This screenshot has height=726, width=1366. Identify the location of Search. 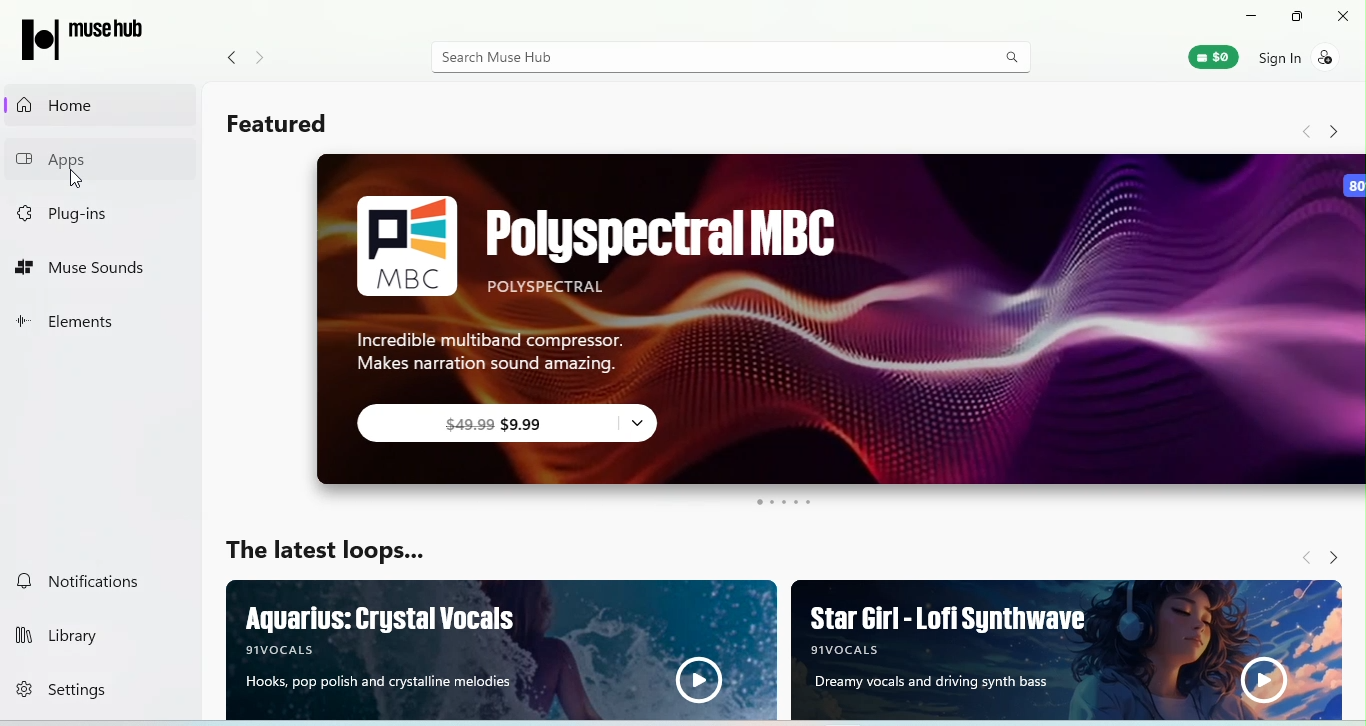
(1014, 58).